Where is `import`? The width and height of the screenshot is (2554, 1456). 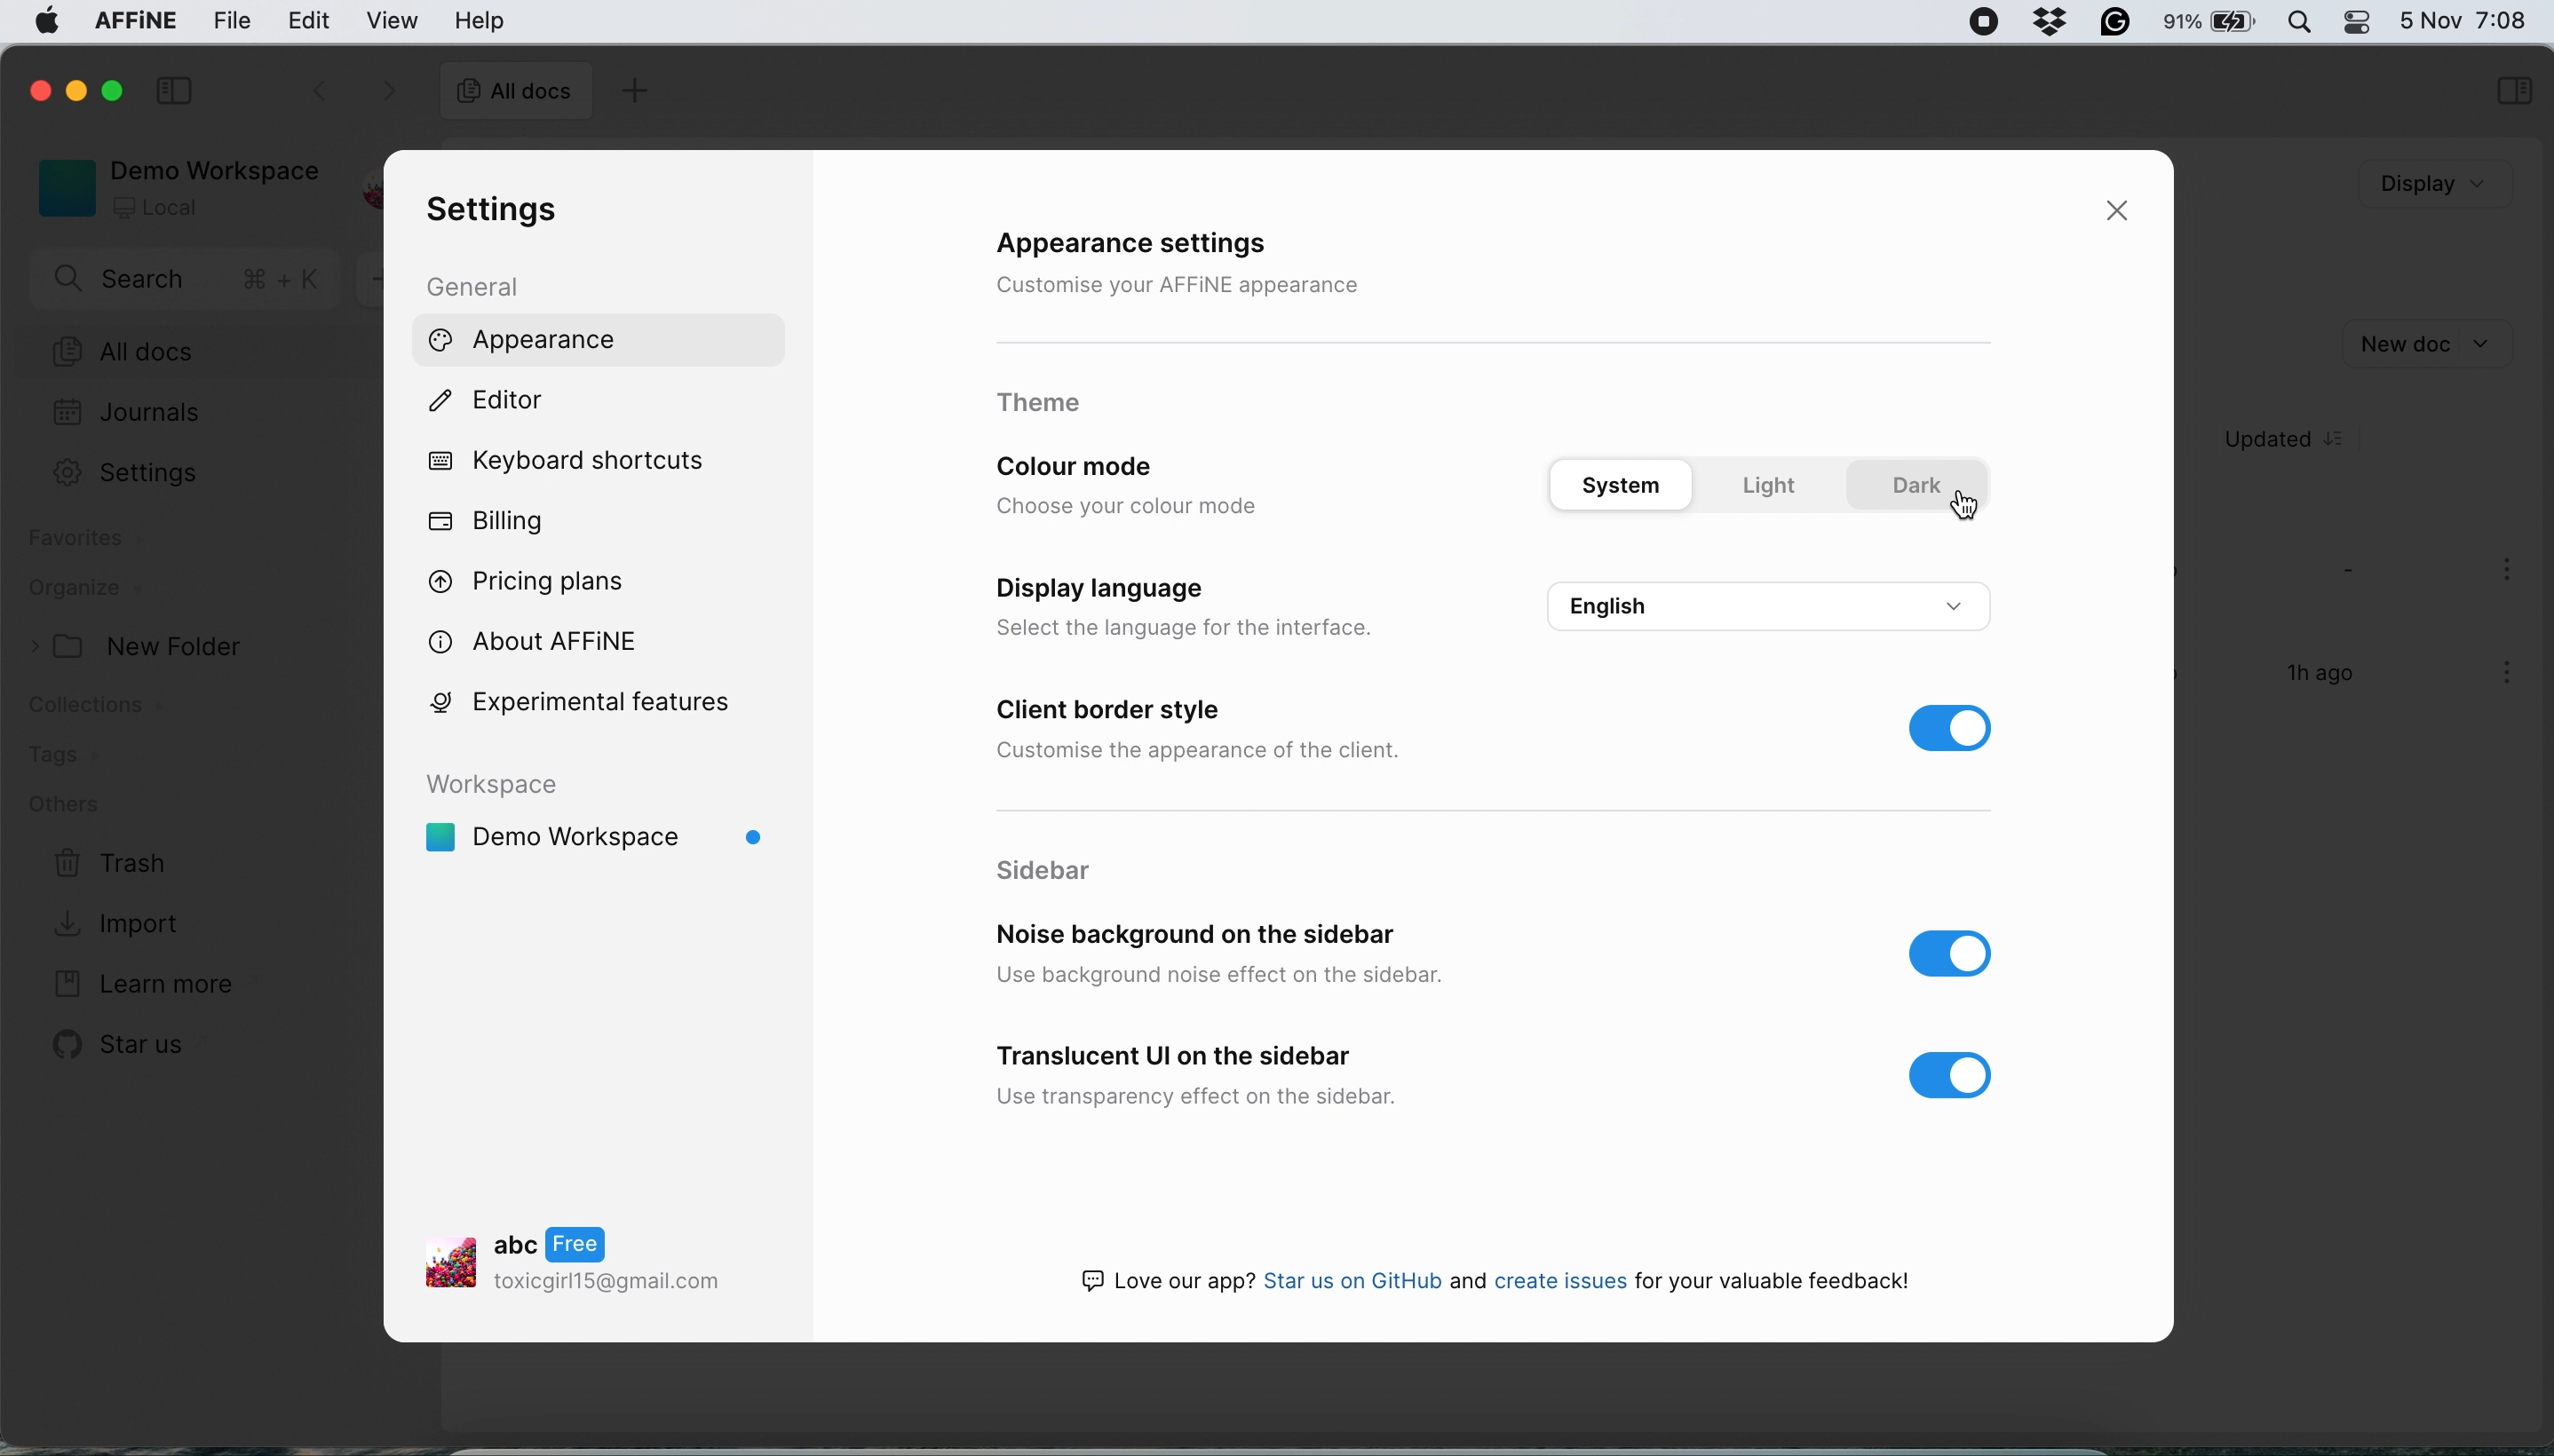
import is located at coordinates (133, 926).